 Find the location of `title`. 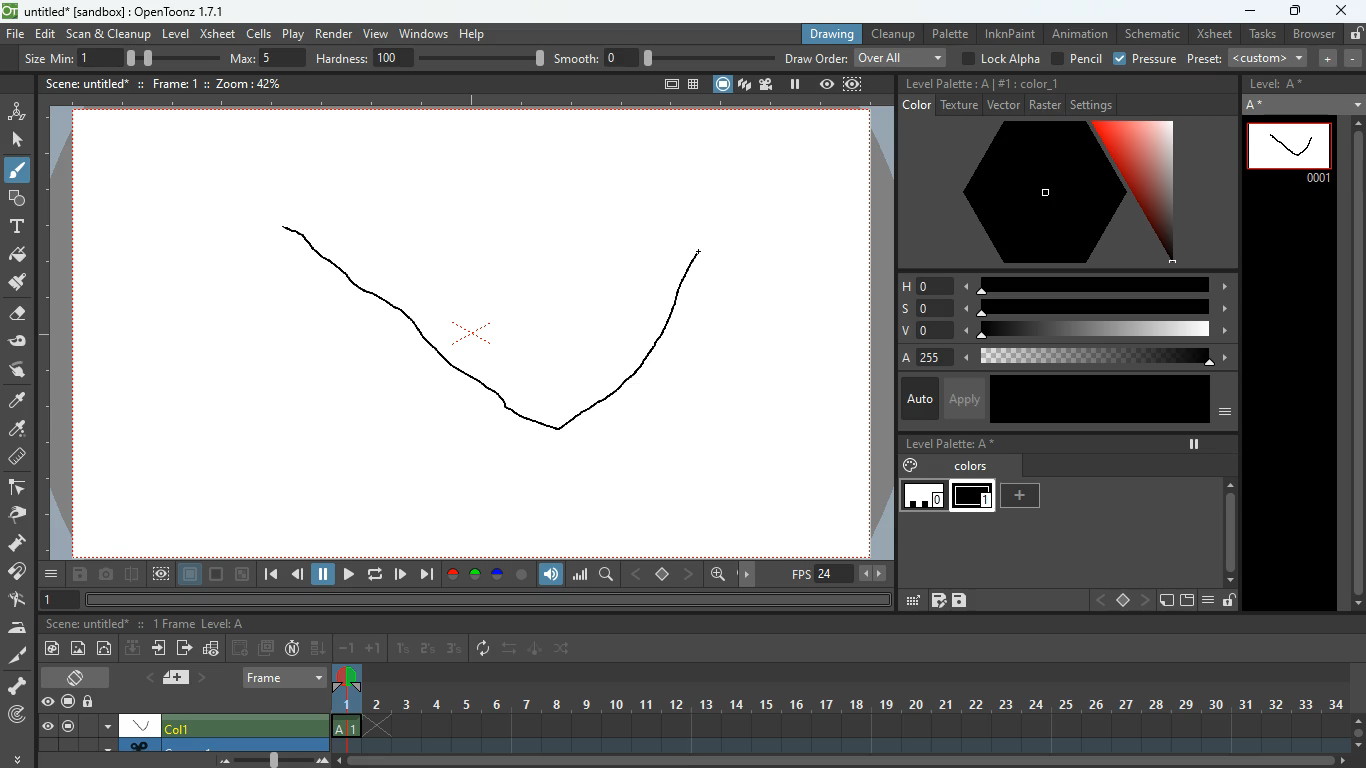

title is located at coordinates (84, 82).